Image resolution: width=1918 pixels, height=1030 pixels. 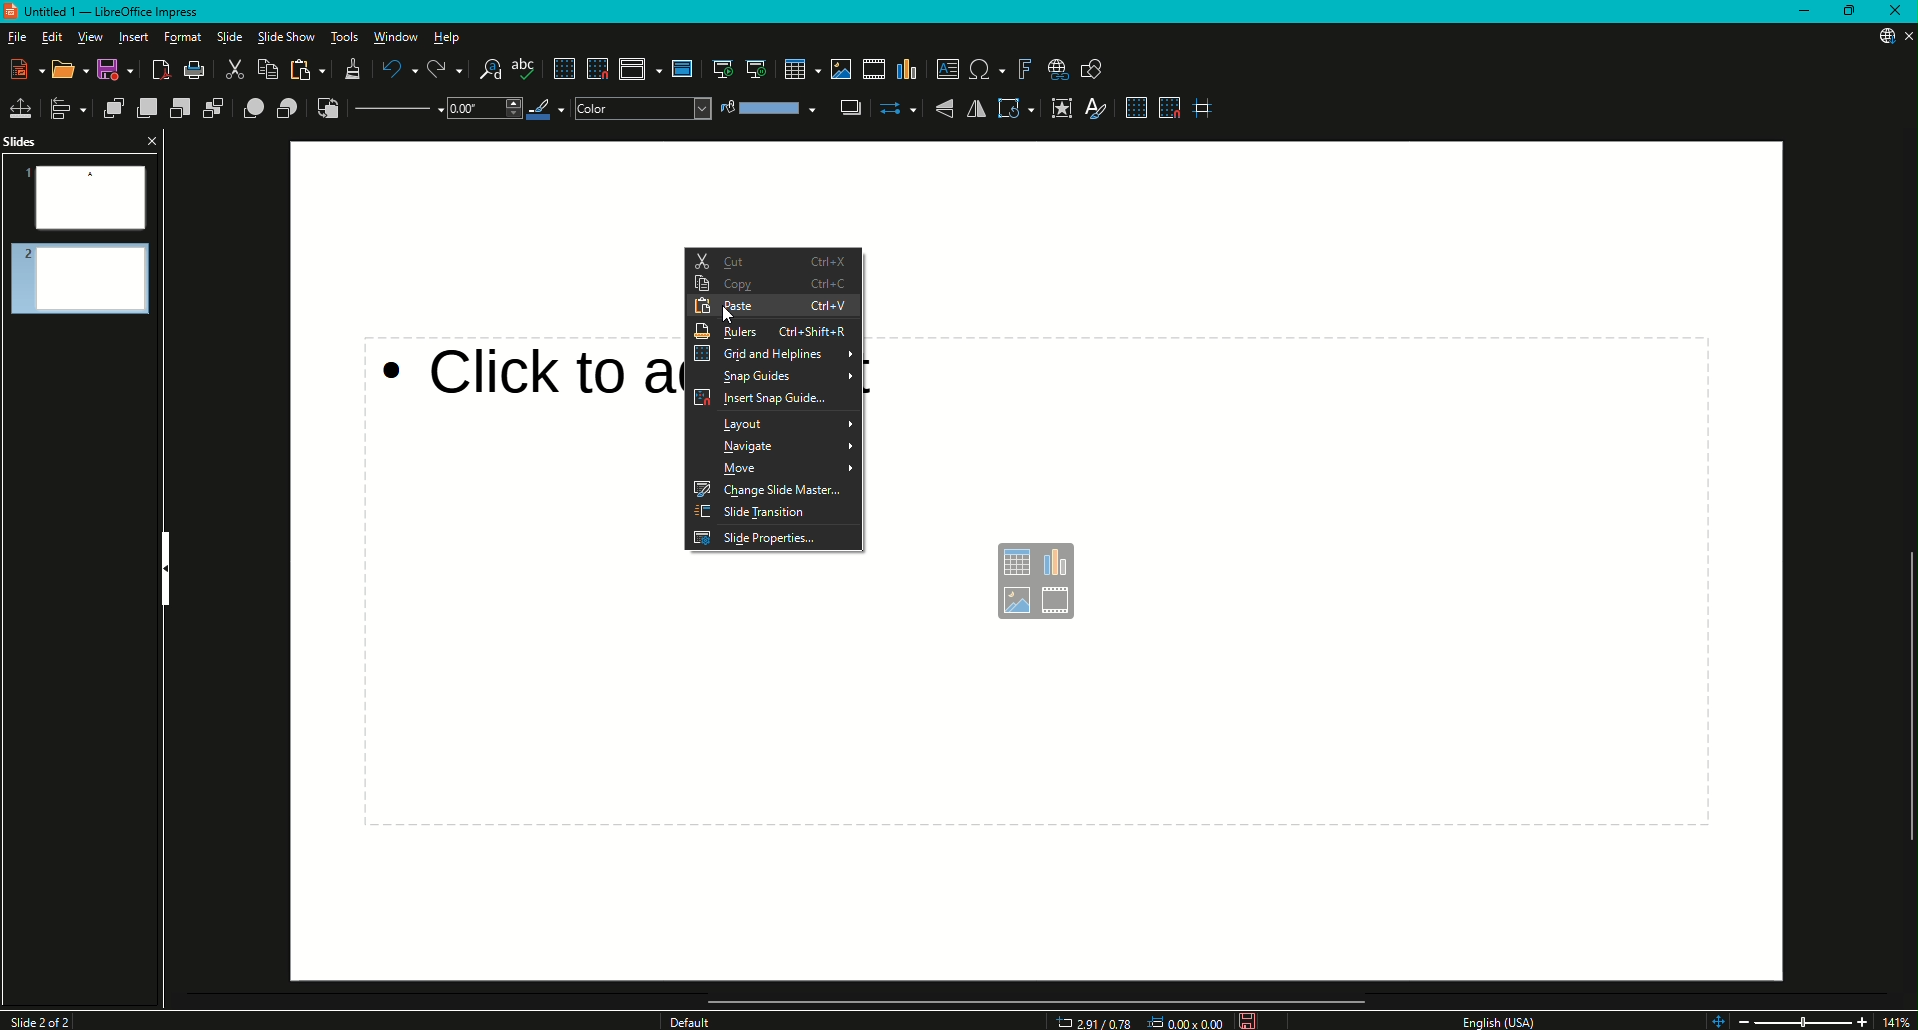 What do you see at coordinates (261, 69) in the screenshot?
I see `Copy` at bounding box center [261, 69].